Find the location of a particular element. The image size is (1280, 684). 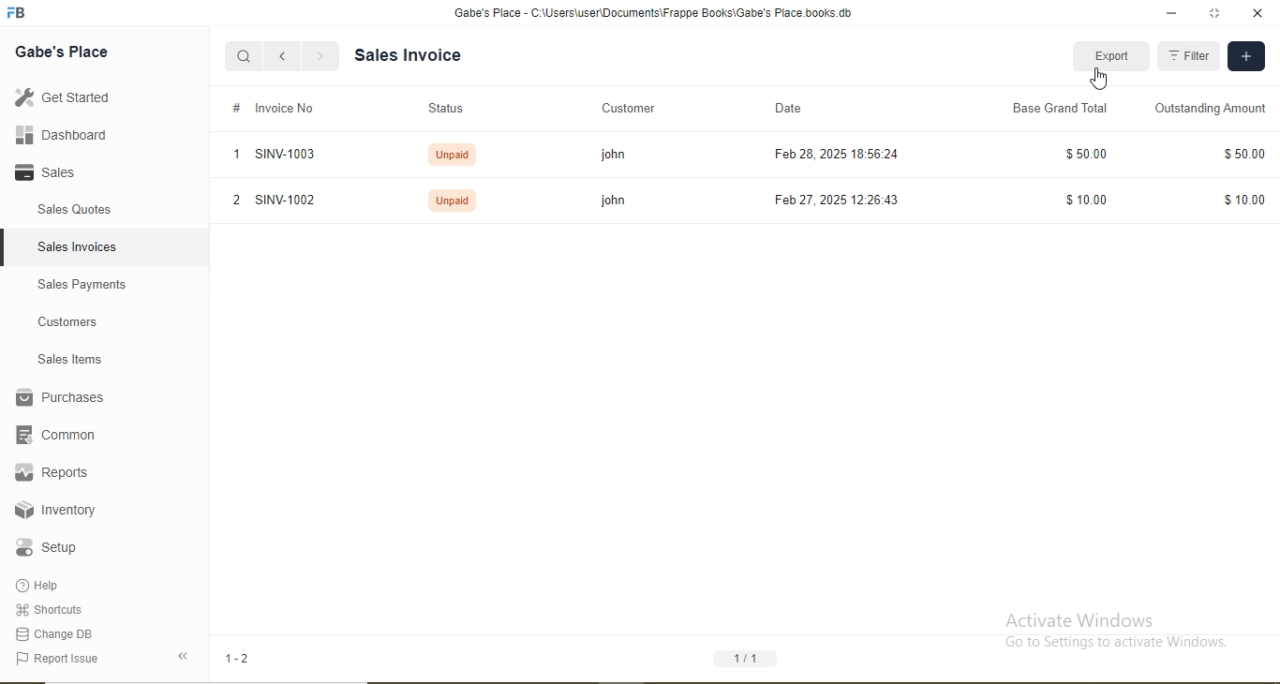

Change DB is located at coordinates (58, 634).